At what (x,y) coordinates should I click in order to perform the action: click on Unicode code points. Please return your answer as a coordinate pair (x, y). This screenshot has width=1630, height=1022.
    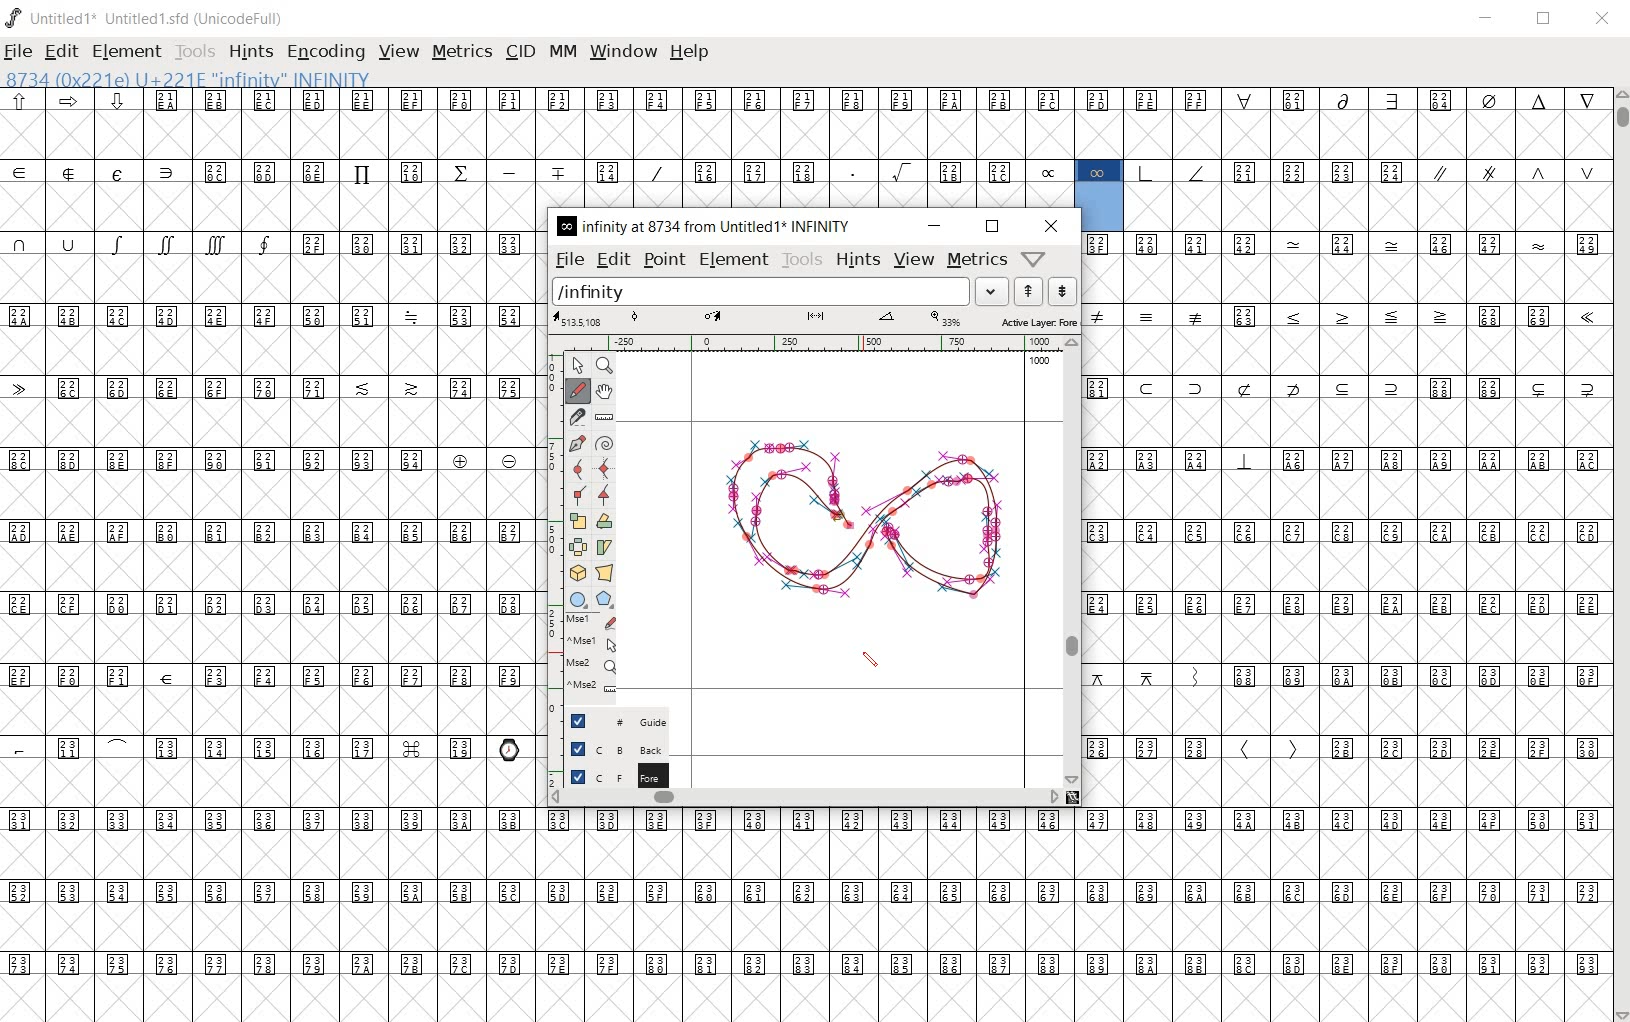
    Looking at the image, I should click on (871, 100).